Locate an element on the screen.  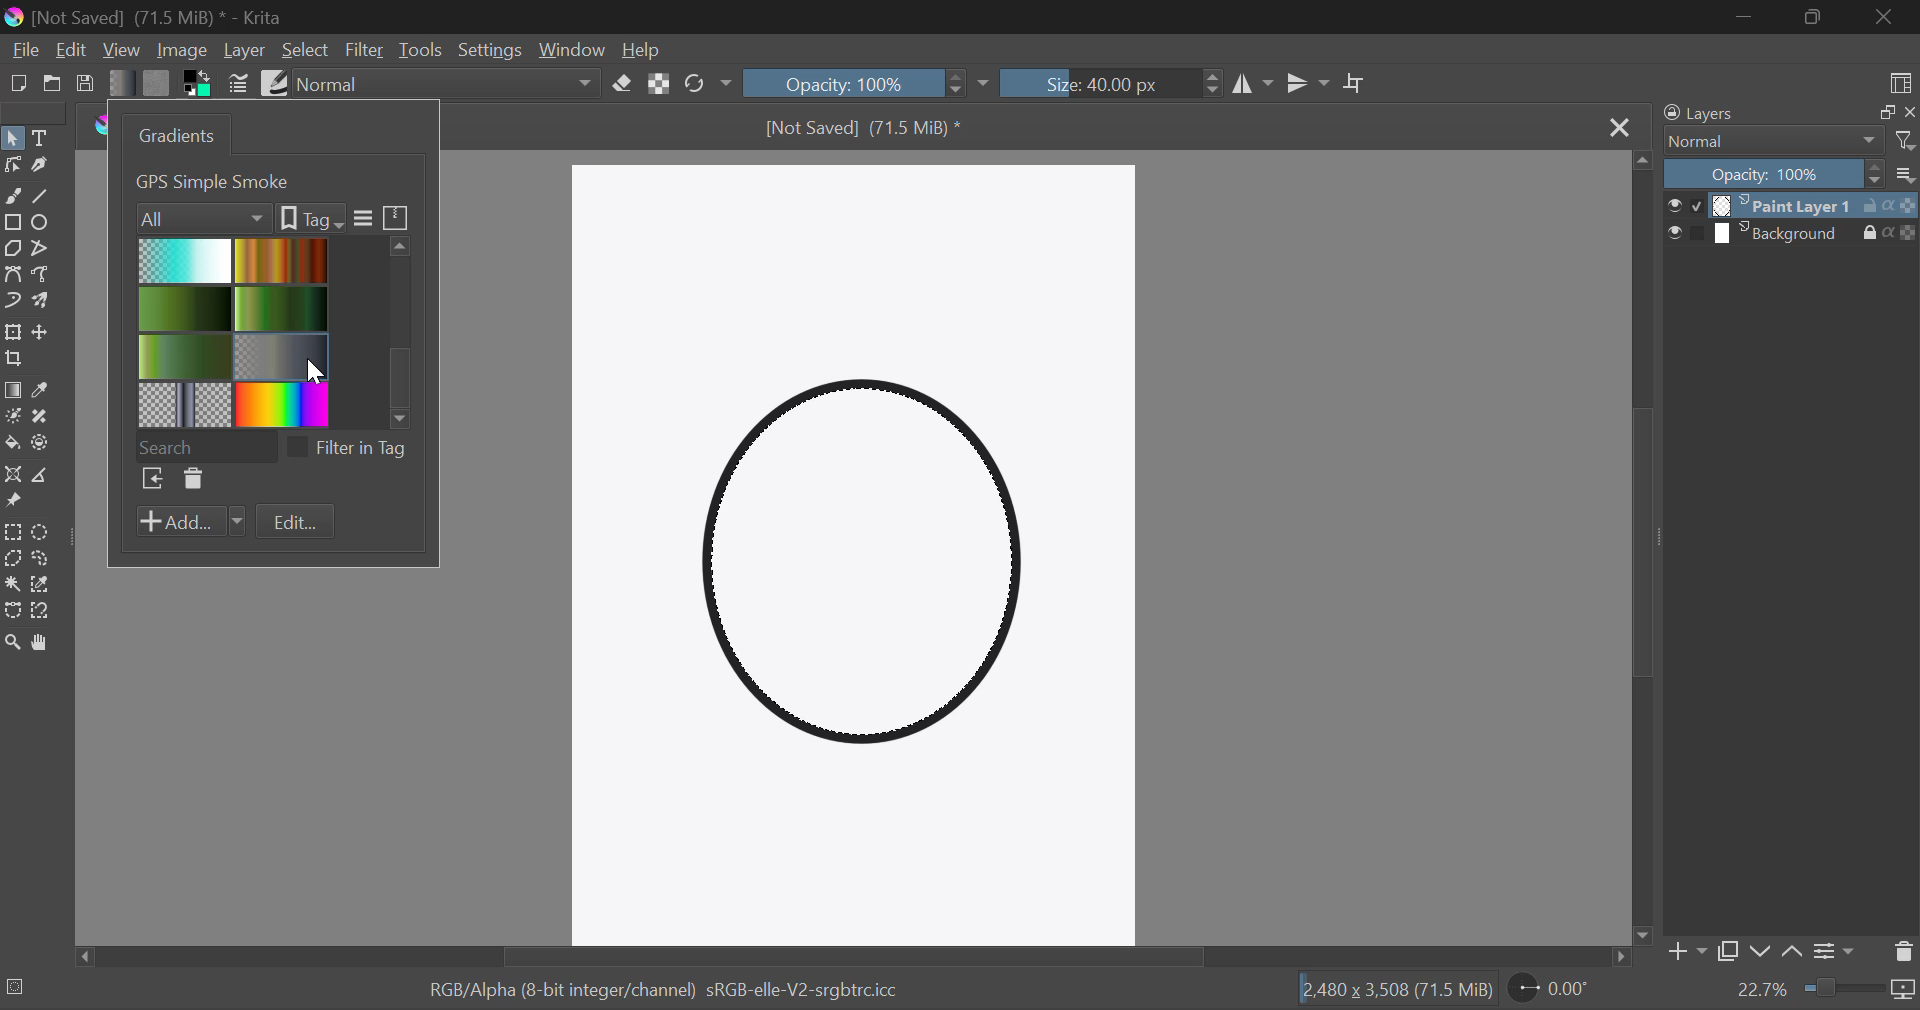
Move layer down is located at coordinates (1761, 954).